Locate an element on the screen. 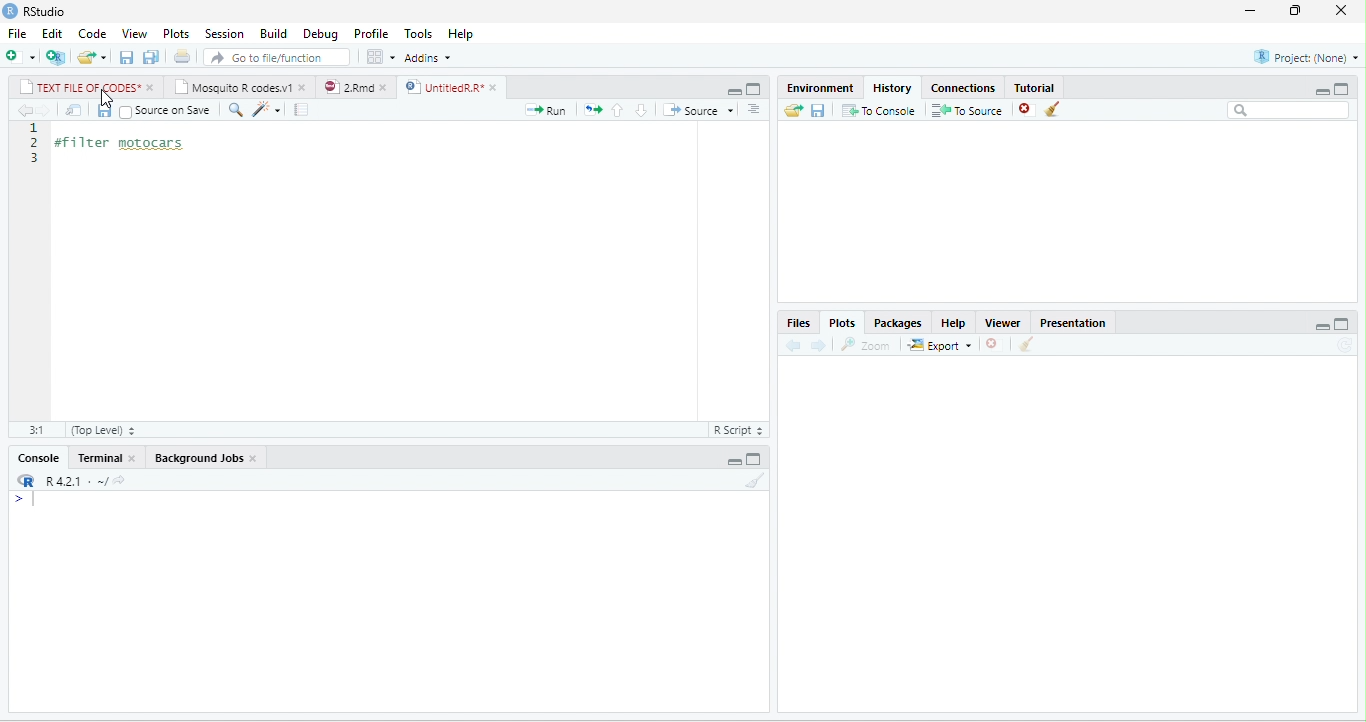 This screenshot has height=722, width=1366. Tutorial is located at coordinates (1033, 87).